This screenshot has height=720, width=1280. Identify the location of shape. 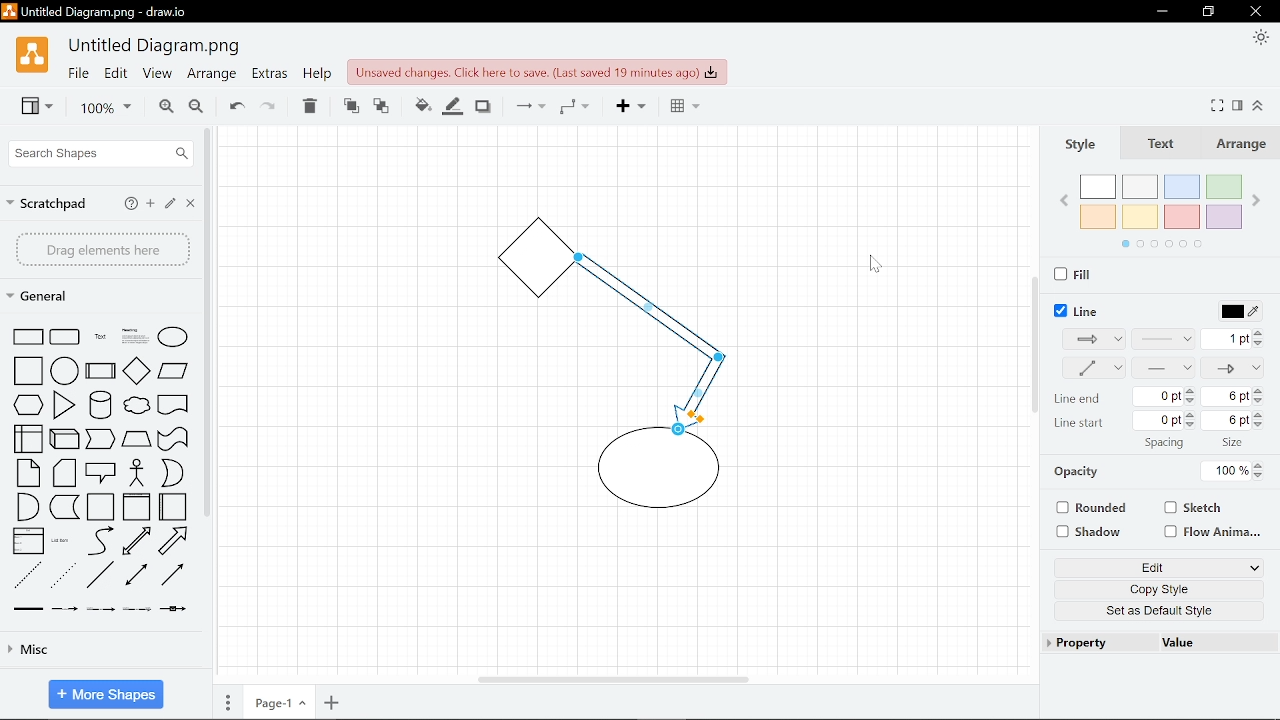
(139, 542).